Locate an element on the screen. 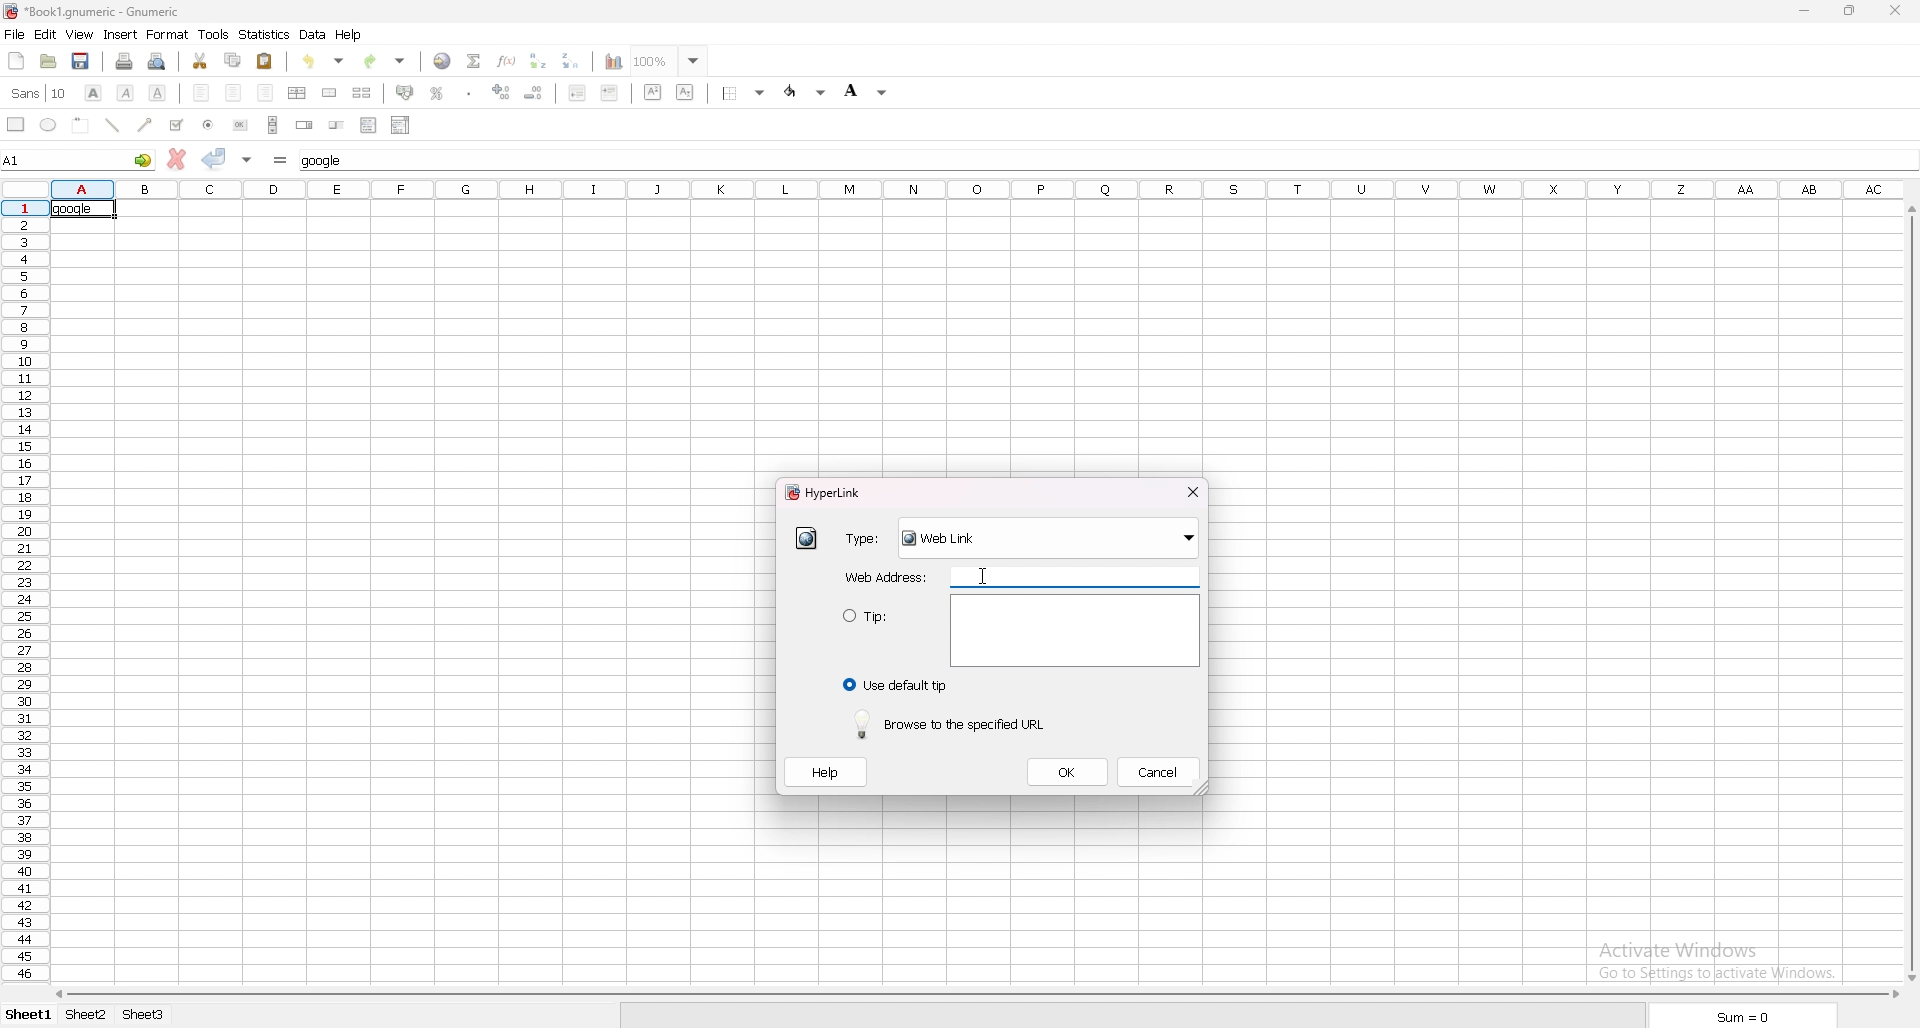  centre horizontally is located at coordinates (298, 92).